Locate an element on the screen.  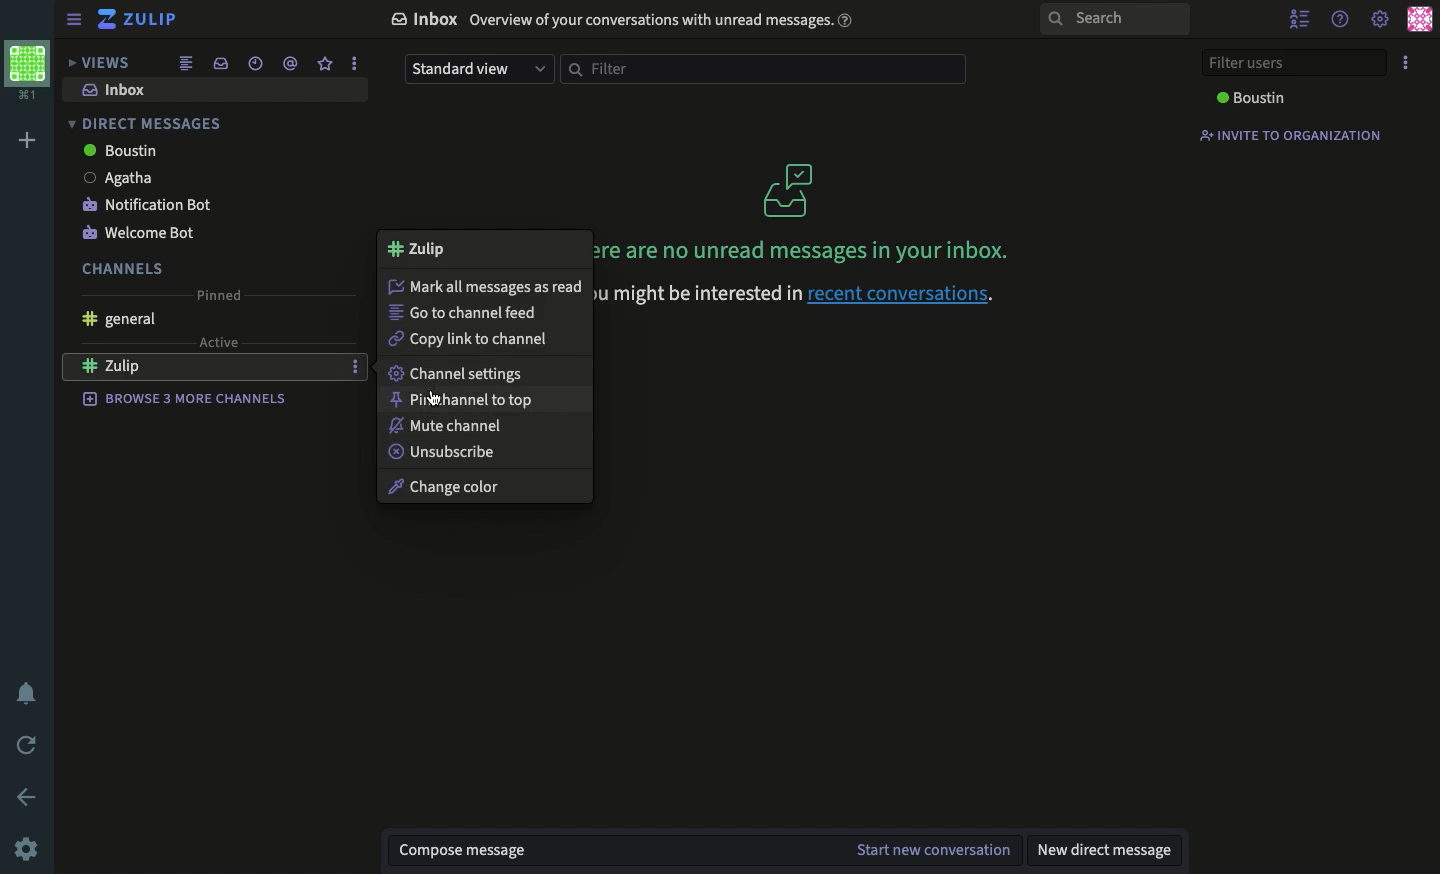
cursor is located at coordinates (433, 402).